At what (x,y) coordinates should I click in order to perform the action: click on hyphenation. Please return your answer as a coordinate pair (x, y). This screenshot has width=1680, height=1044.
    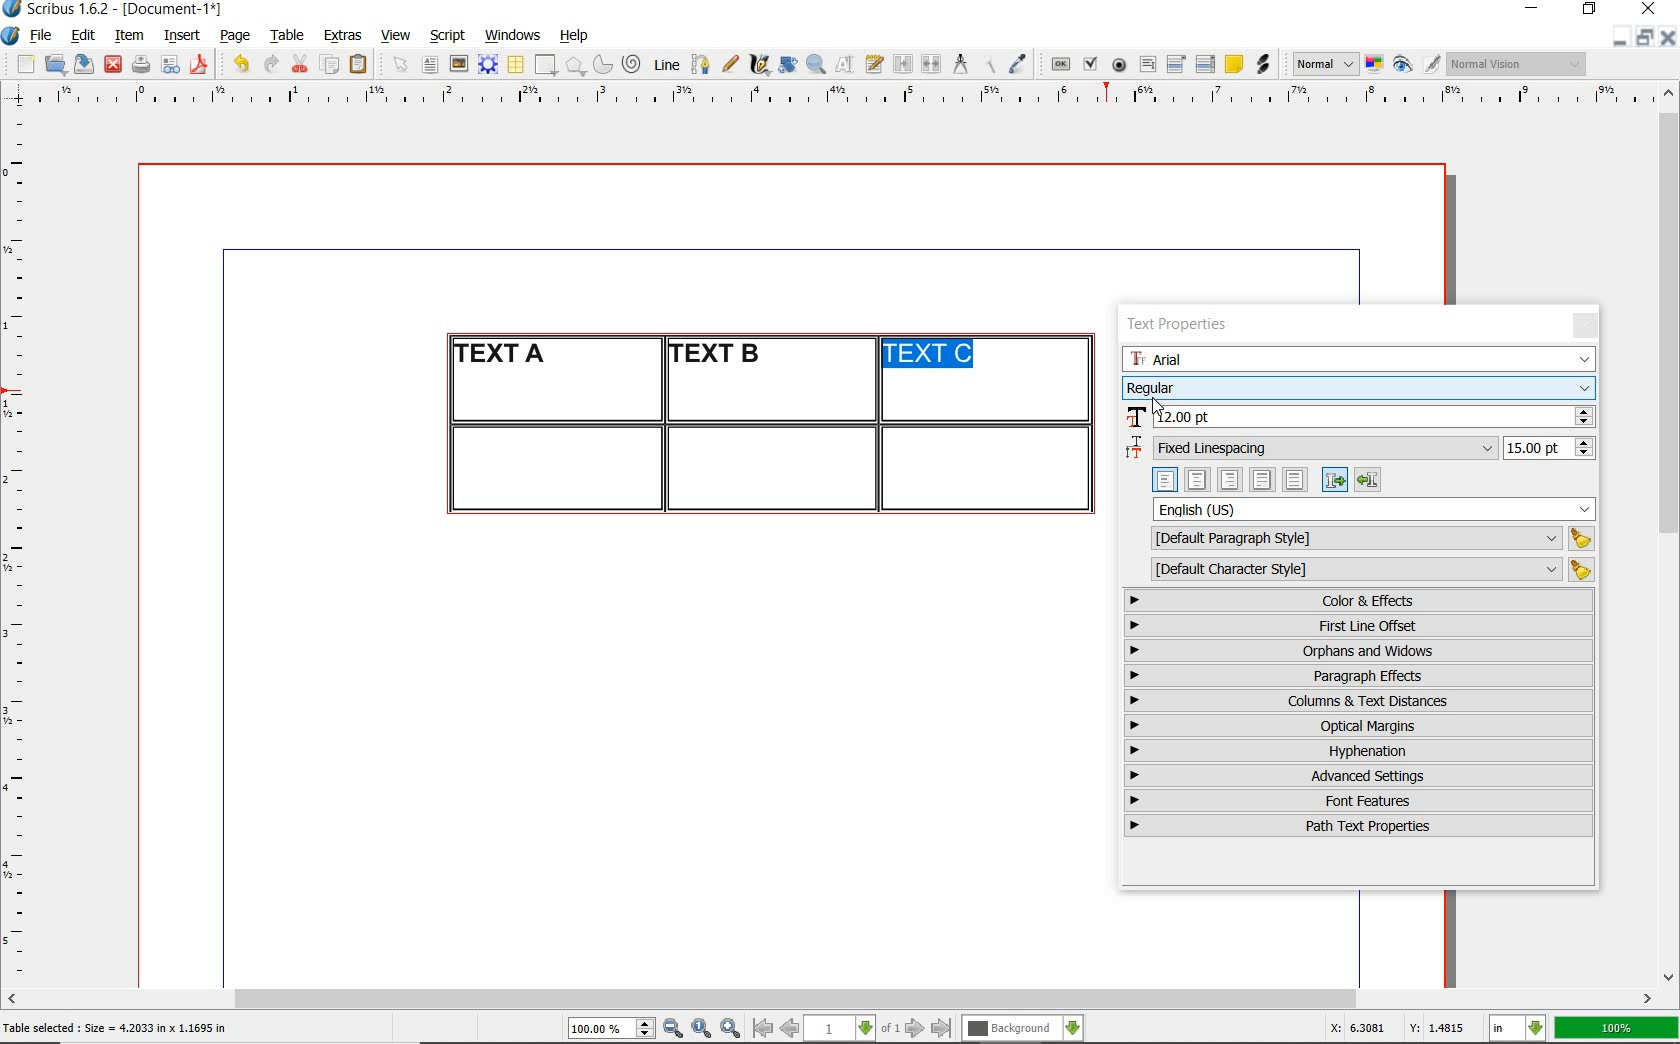
    Looking at the image, I should click on (1359, 751).